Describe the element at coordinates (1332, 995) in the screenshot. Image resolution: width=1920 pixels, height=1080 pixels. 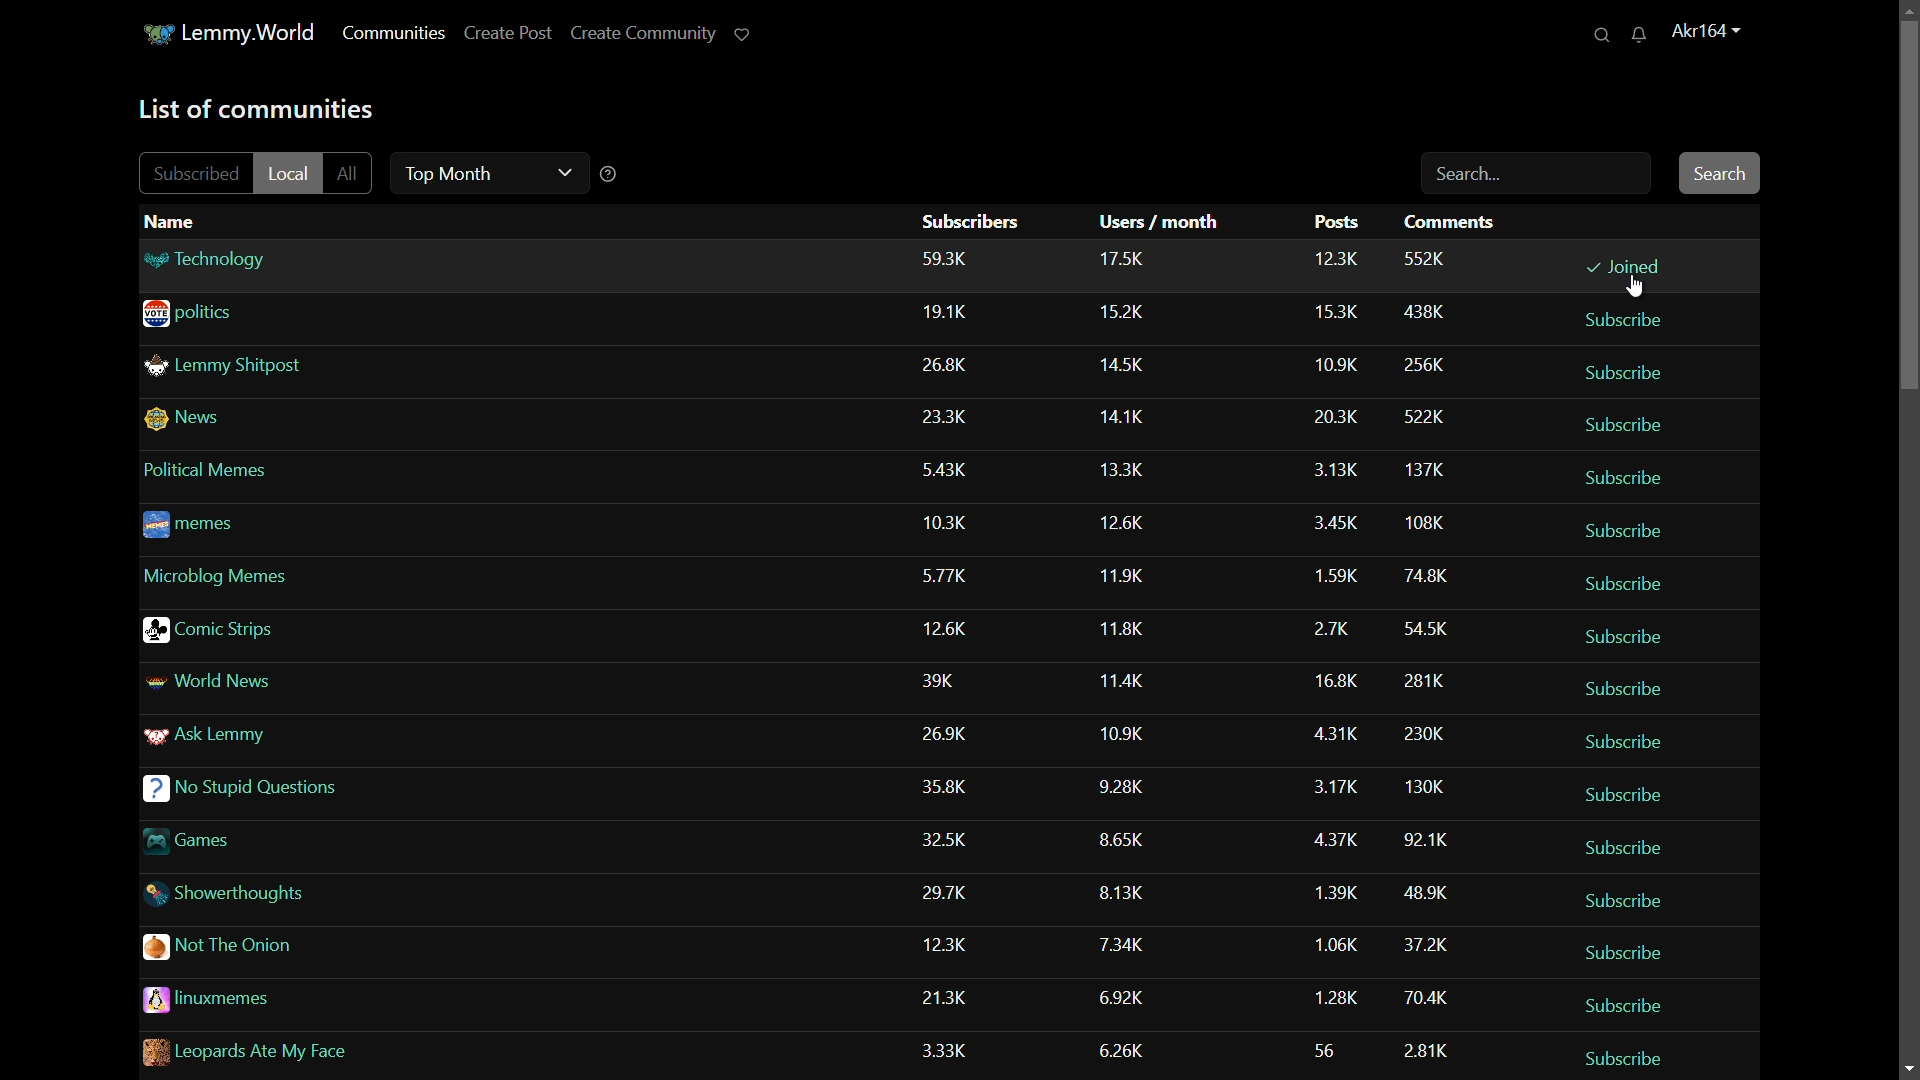
I see `posts` at that location.